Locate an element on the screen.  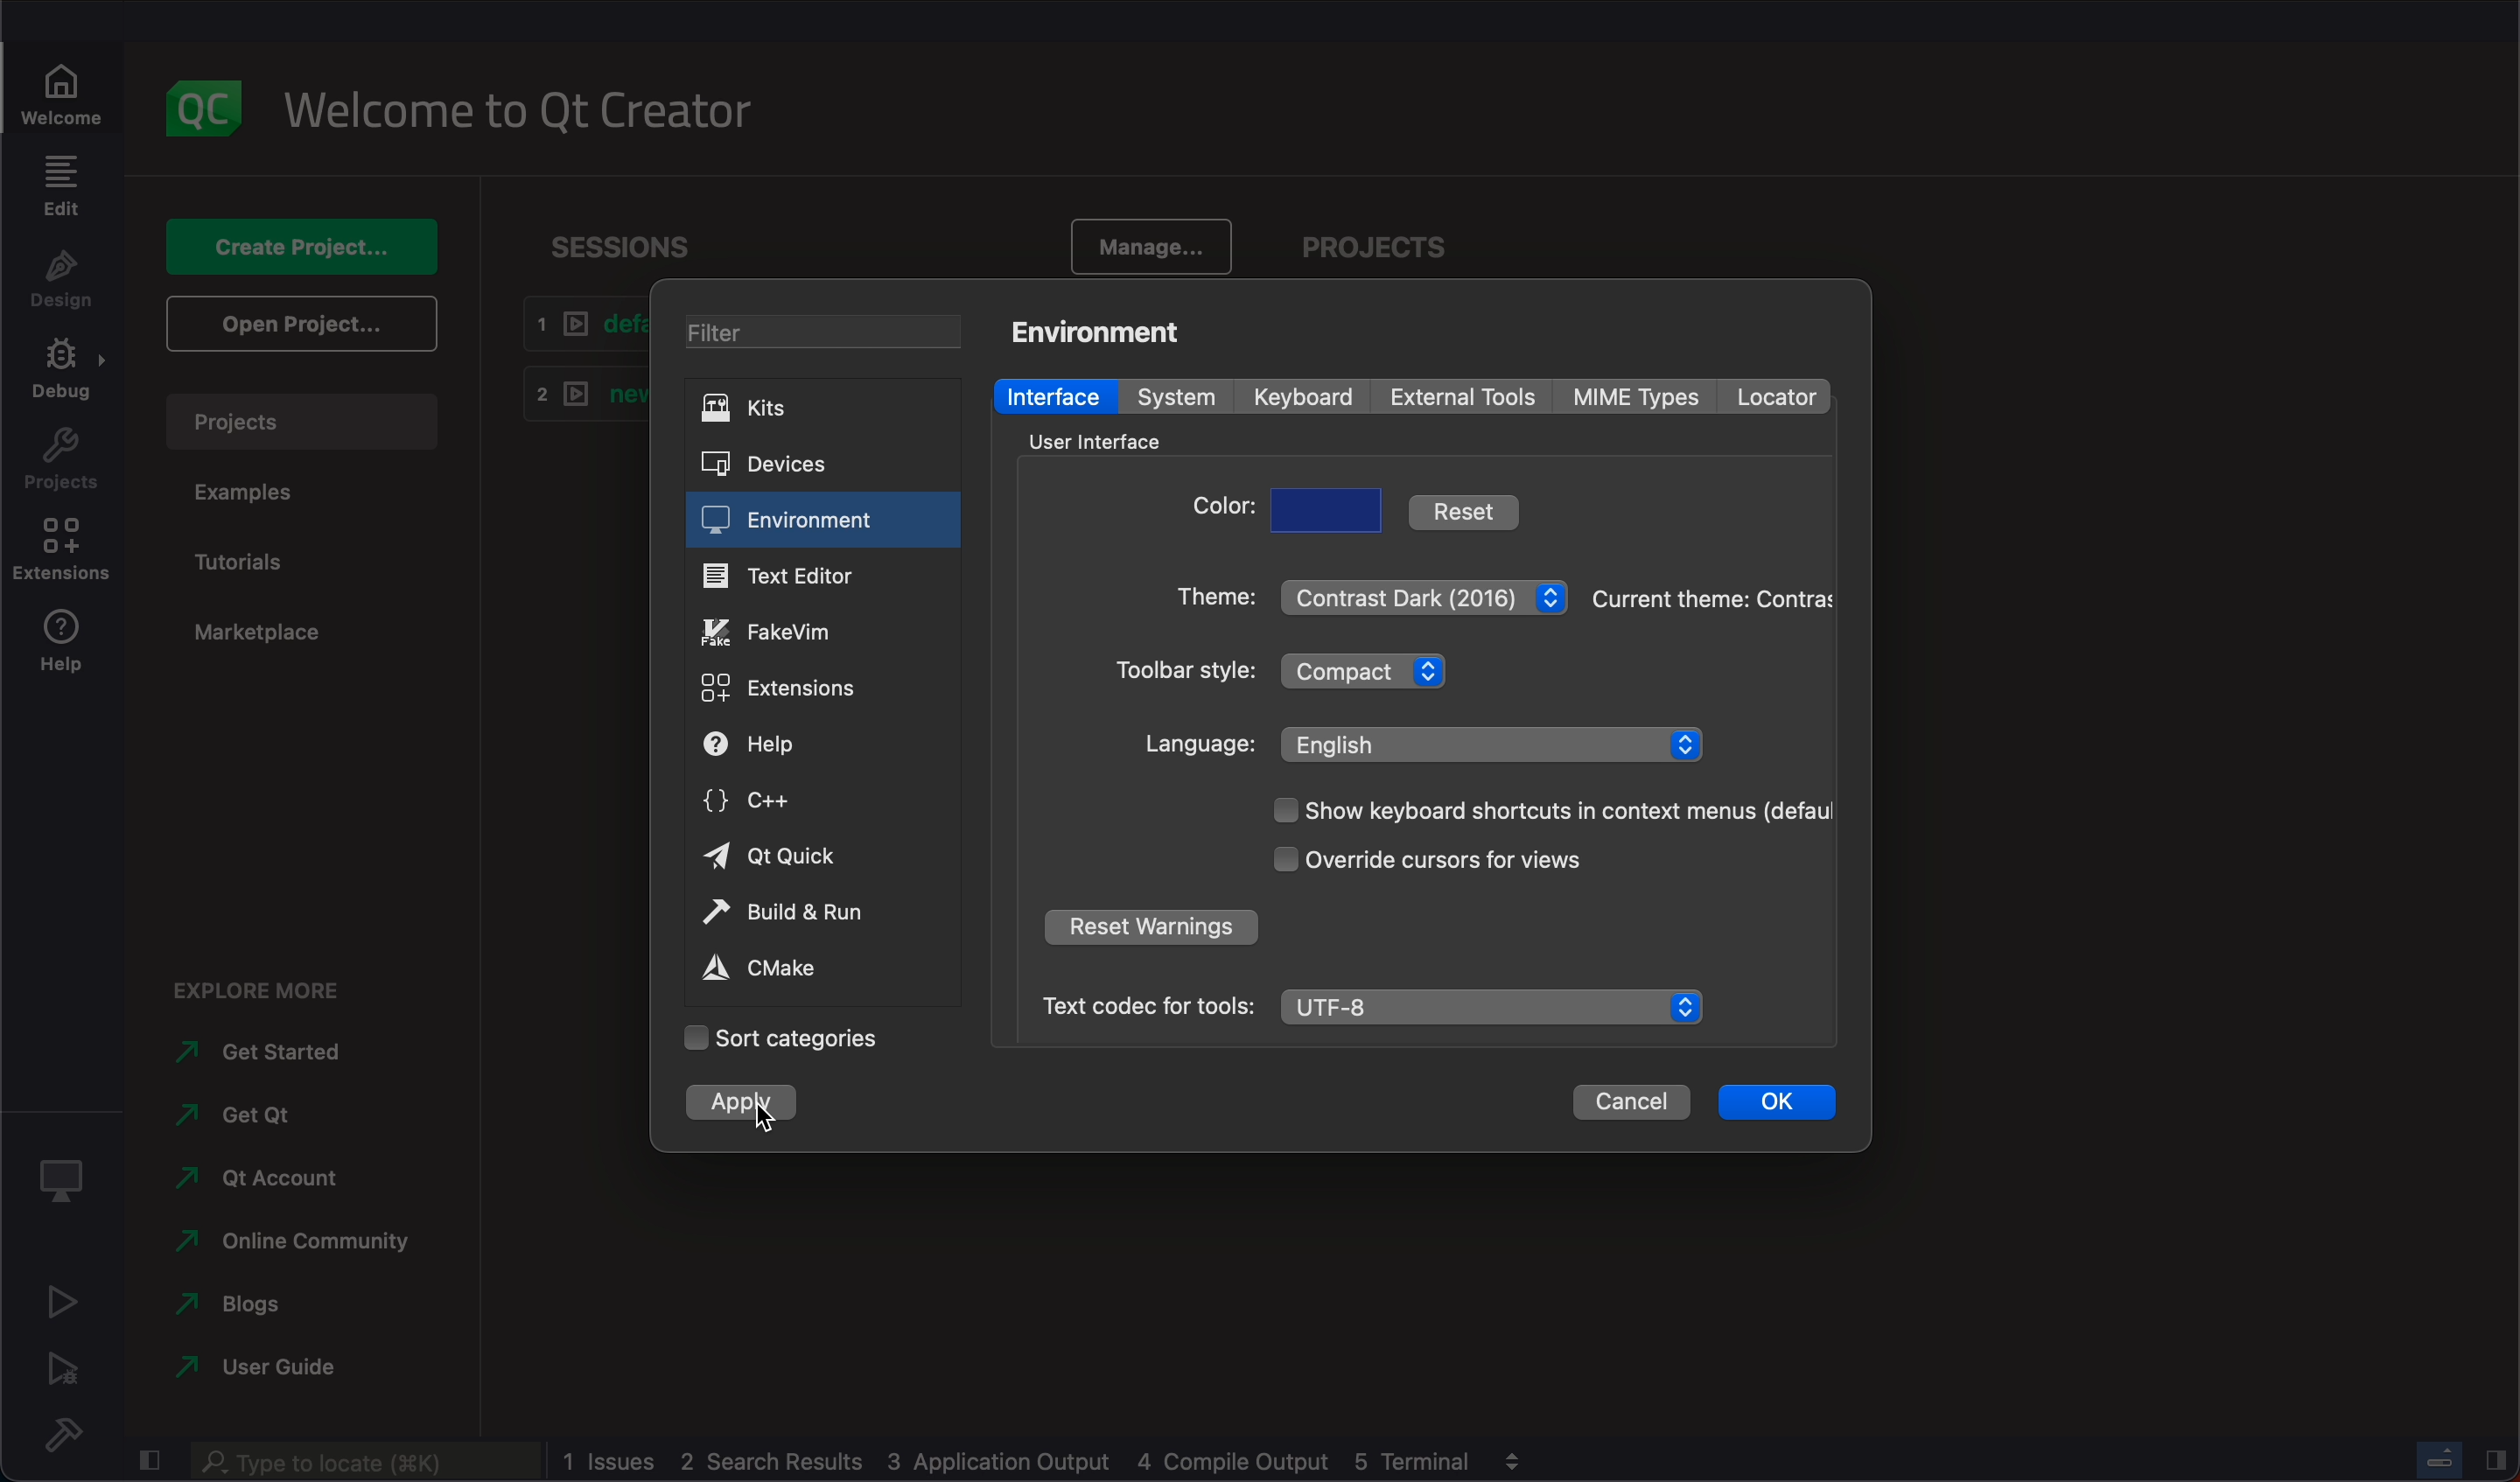
c++ is located at coordinates (823, 803).